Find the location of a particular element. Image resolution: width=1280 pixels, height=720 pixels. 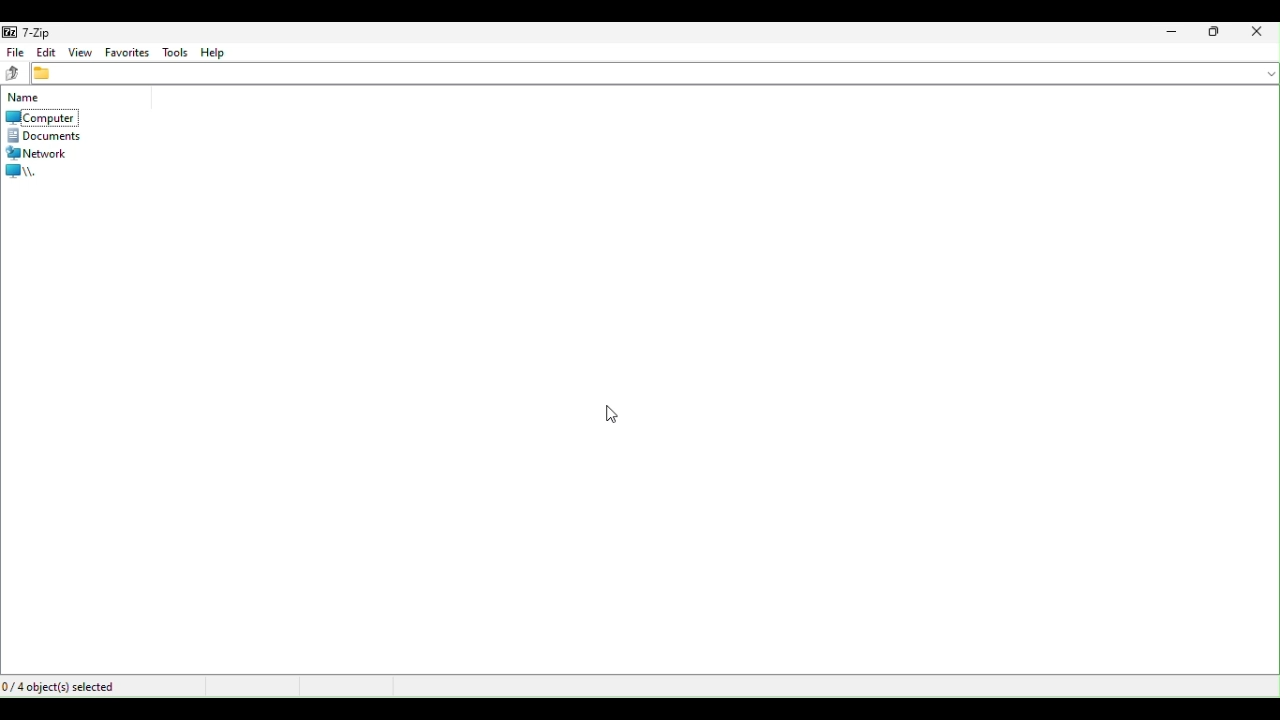

Help is located at coordinates (219, 55).